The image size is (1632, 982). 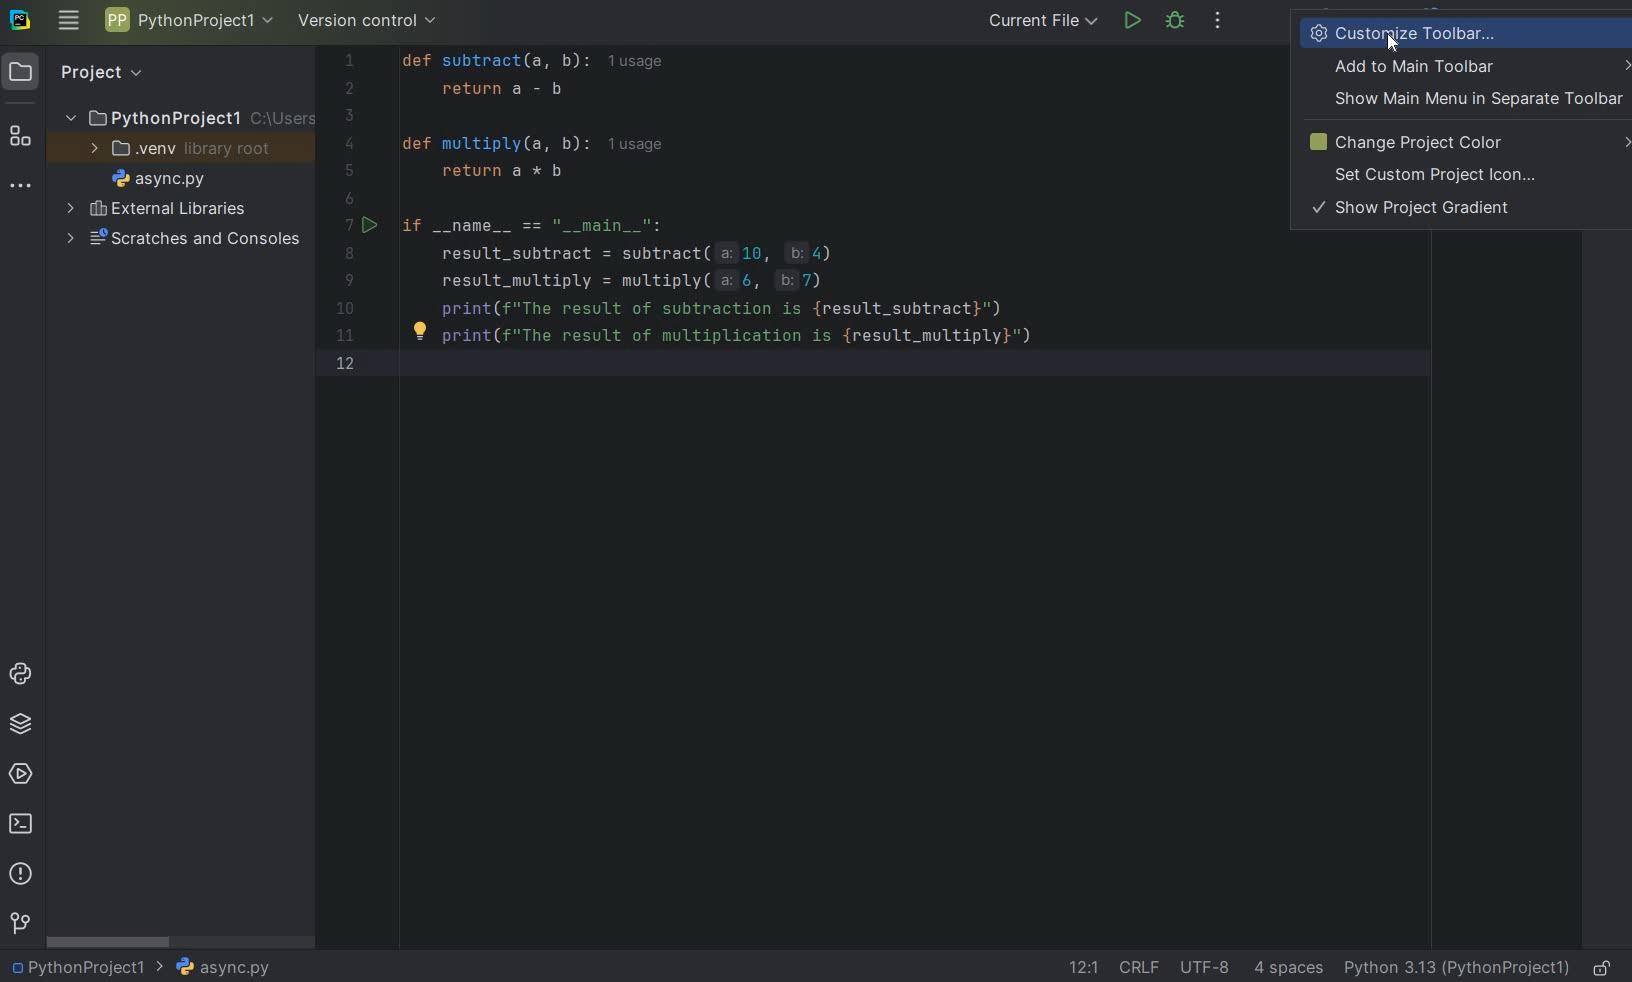 I want to click on CODES, so click(x=763, y=231).